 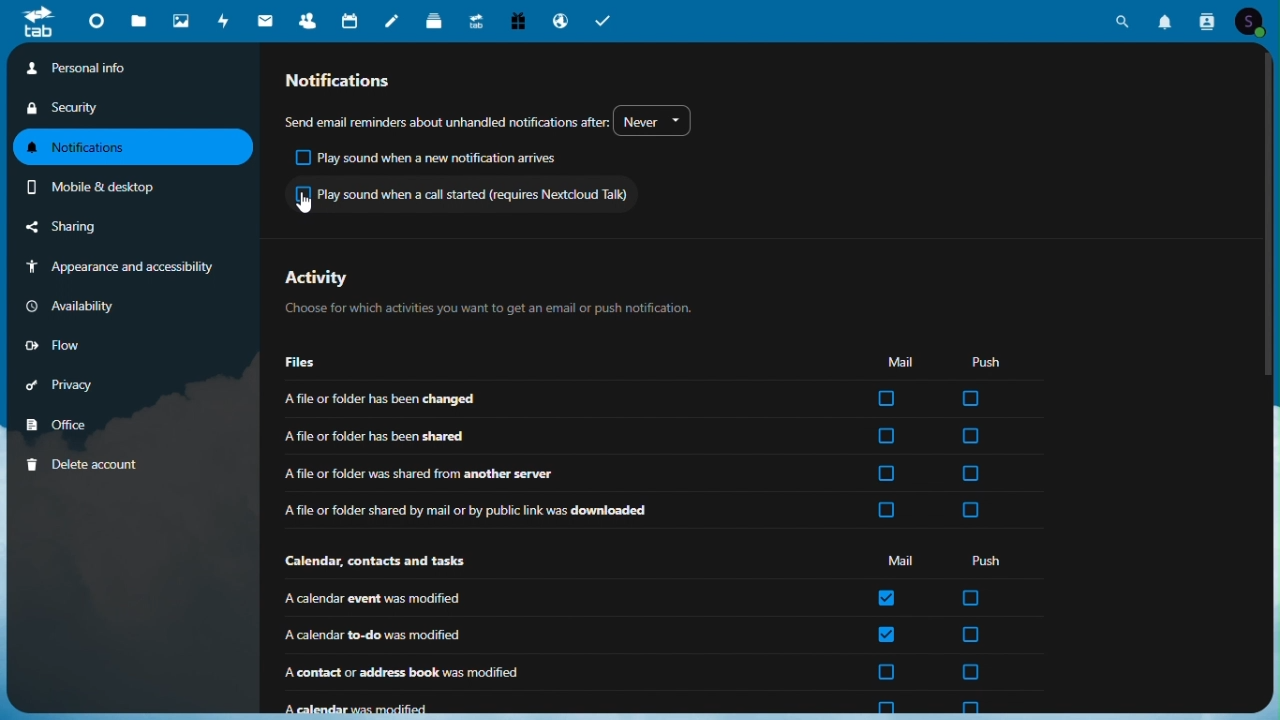 What do you see at coordinates (901, 361) in the screenshot?
I see `Mail` at bounding box center [901, 361].